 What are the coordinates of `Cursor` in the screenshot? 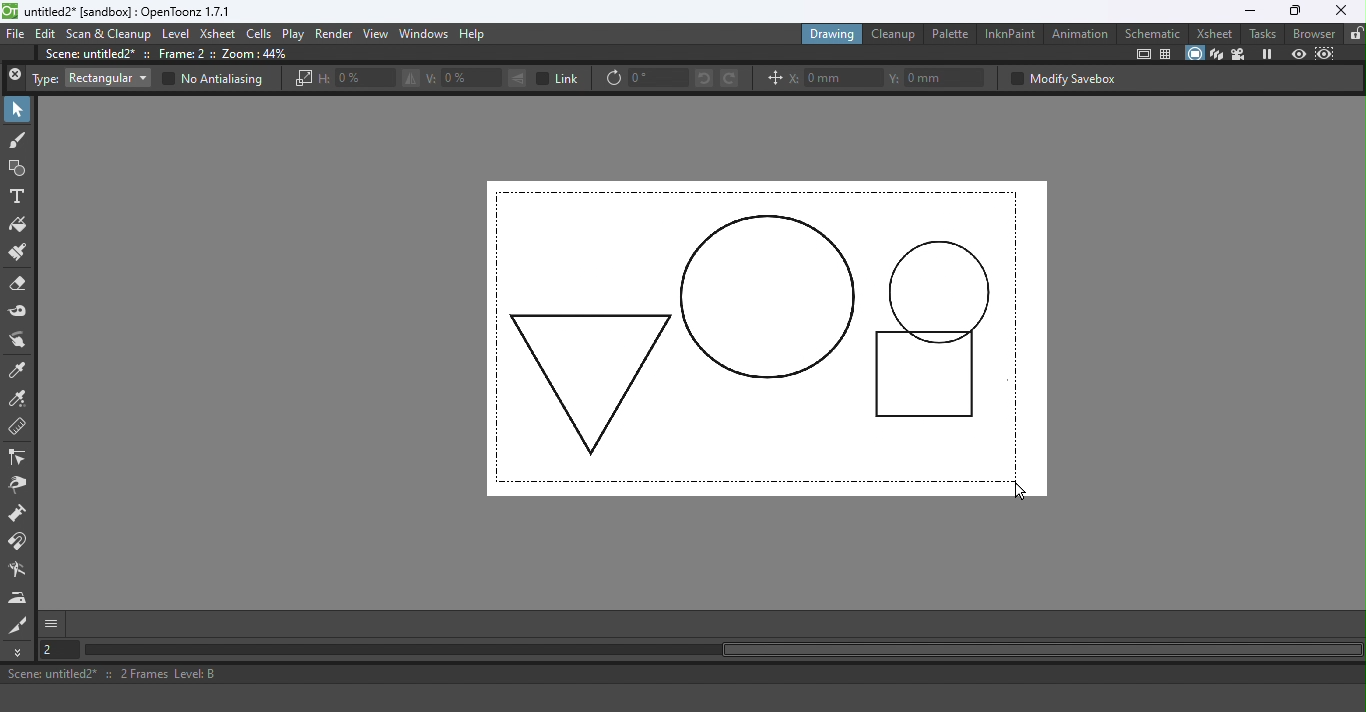 It's located at (1017, 487).